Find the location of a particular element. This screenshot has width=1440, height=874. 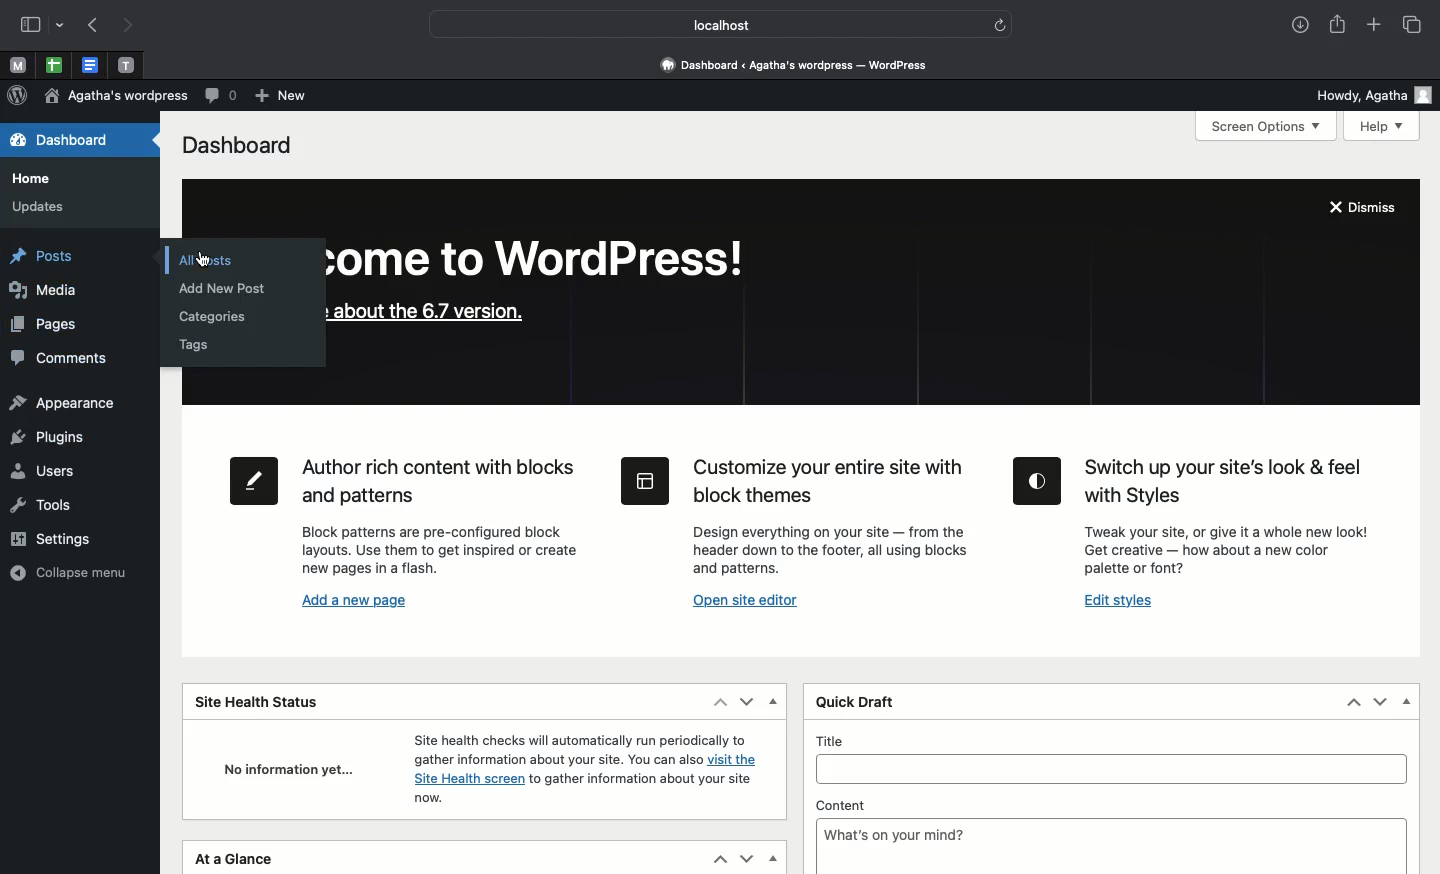

Hide is located at coordinates (772, 857).